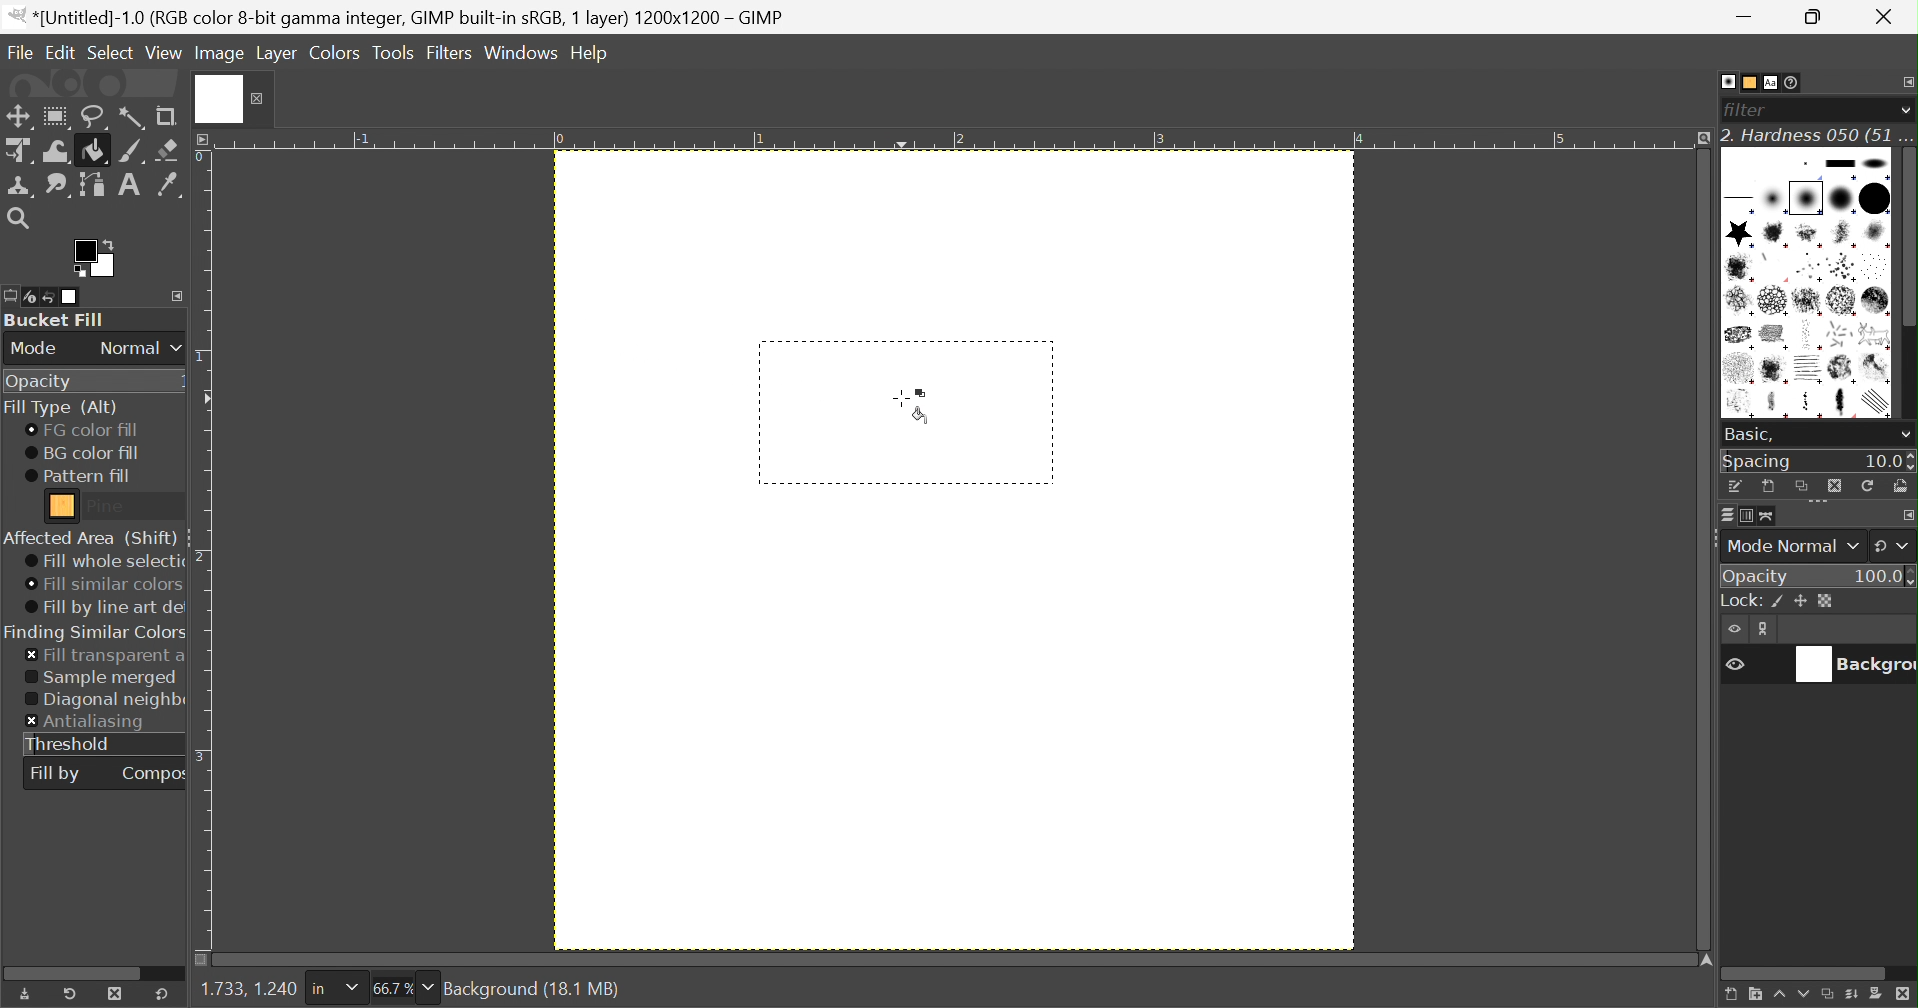  What do you see at coordinates (334, 989) in the screenshot?
I see `inches` at bounding box center [334, 989].